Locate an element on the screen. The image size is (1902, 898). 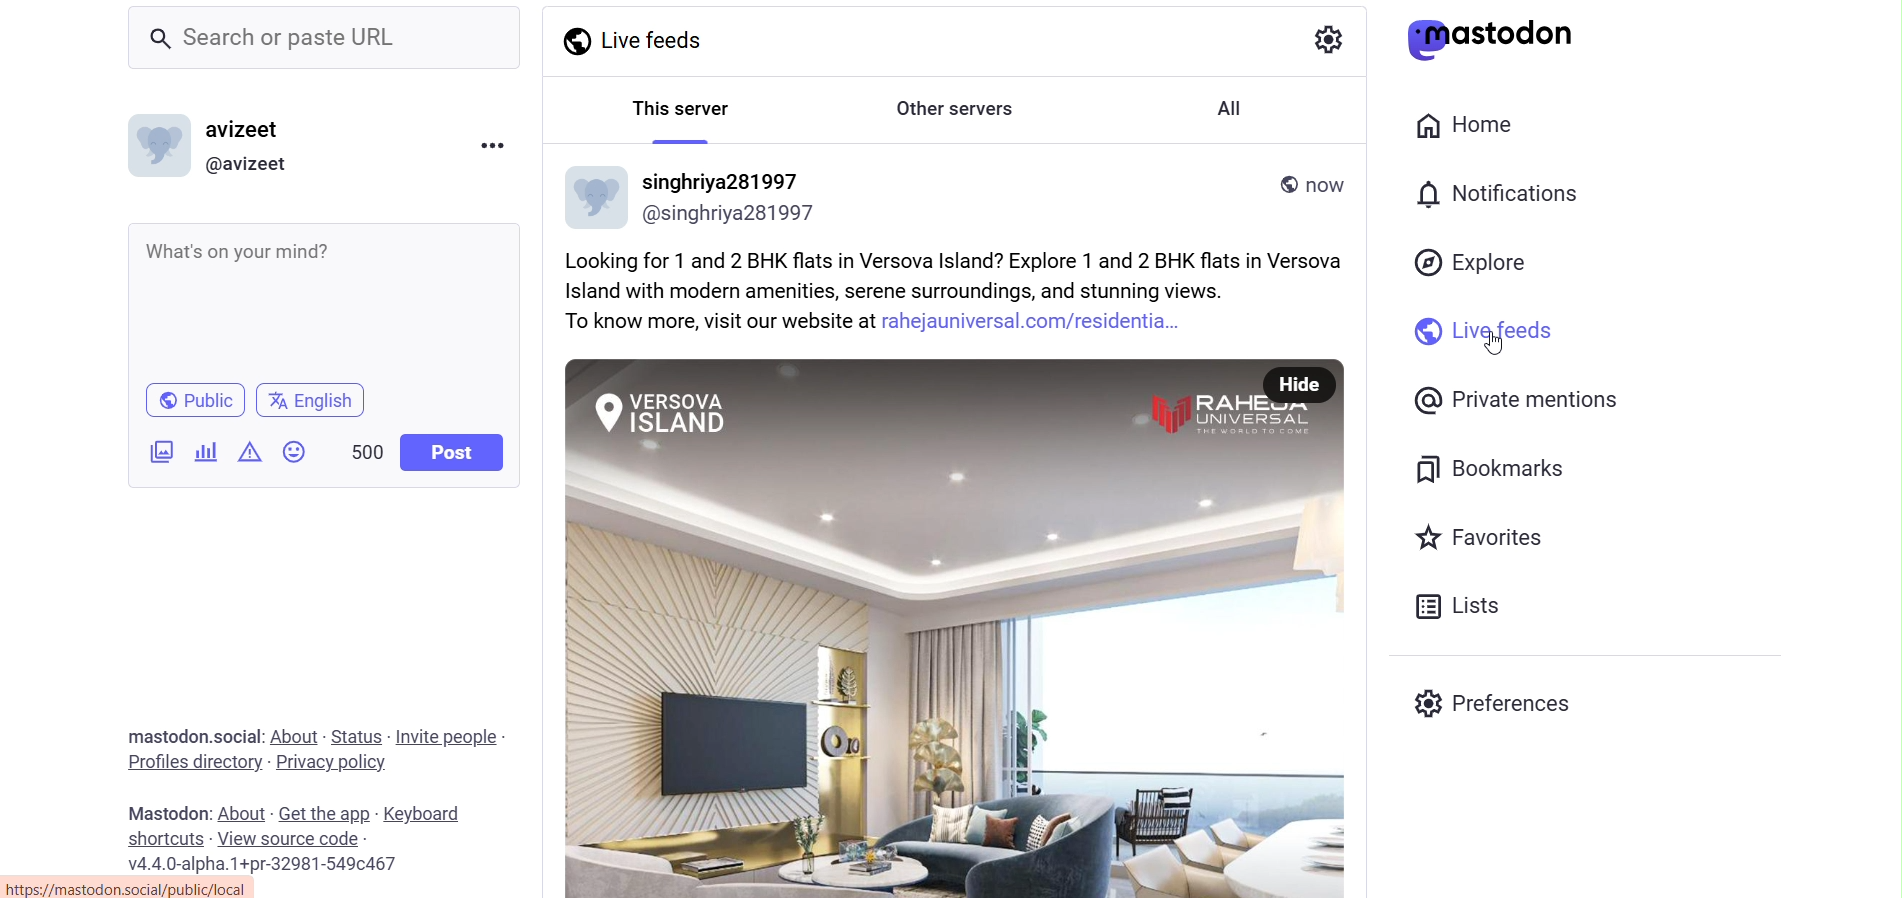
setting is located at coordinates (1330, 42).